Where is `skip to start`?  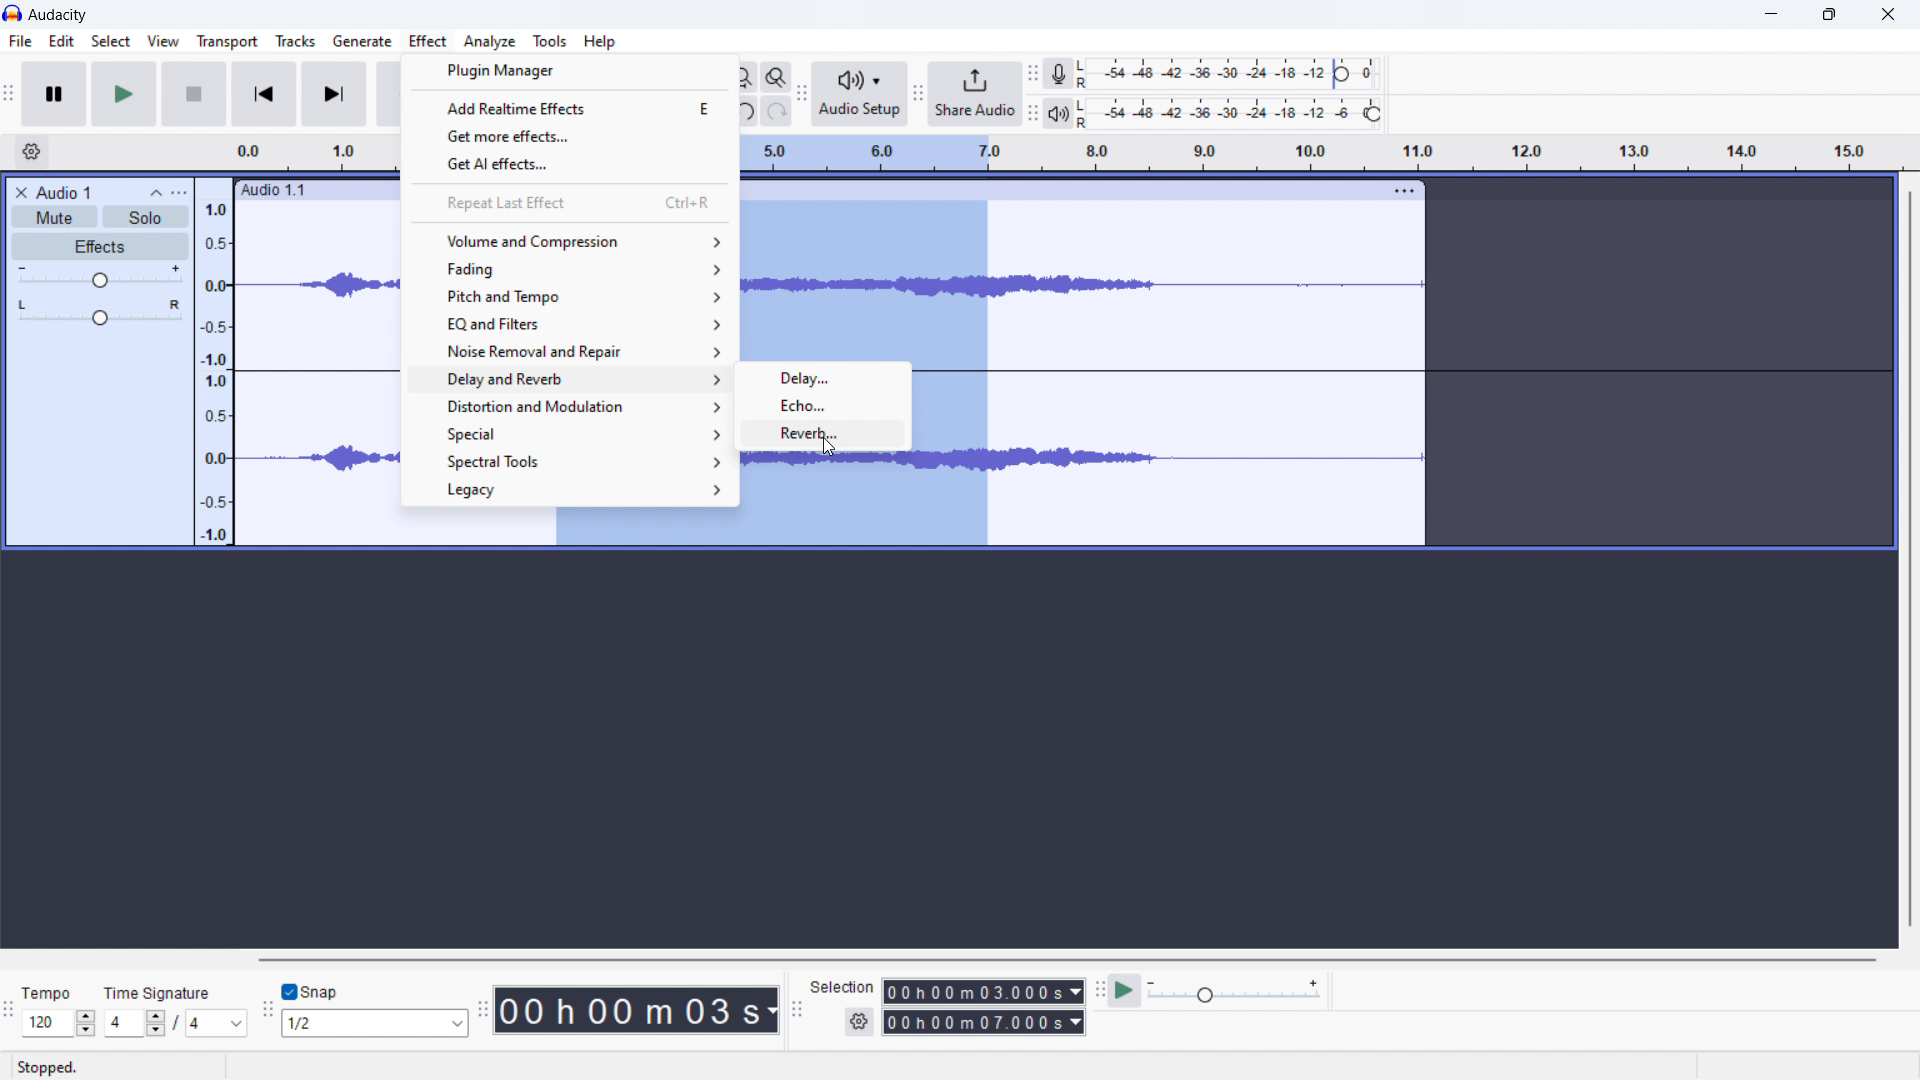 skip to start is located at coordinates (262, 95).